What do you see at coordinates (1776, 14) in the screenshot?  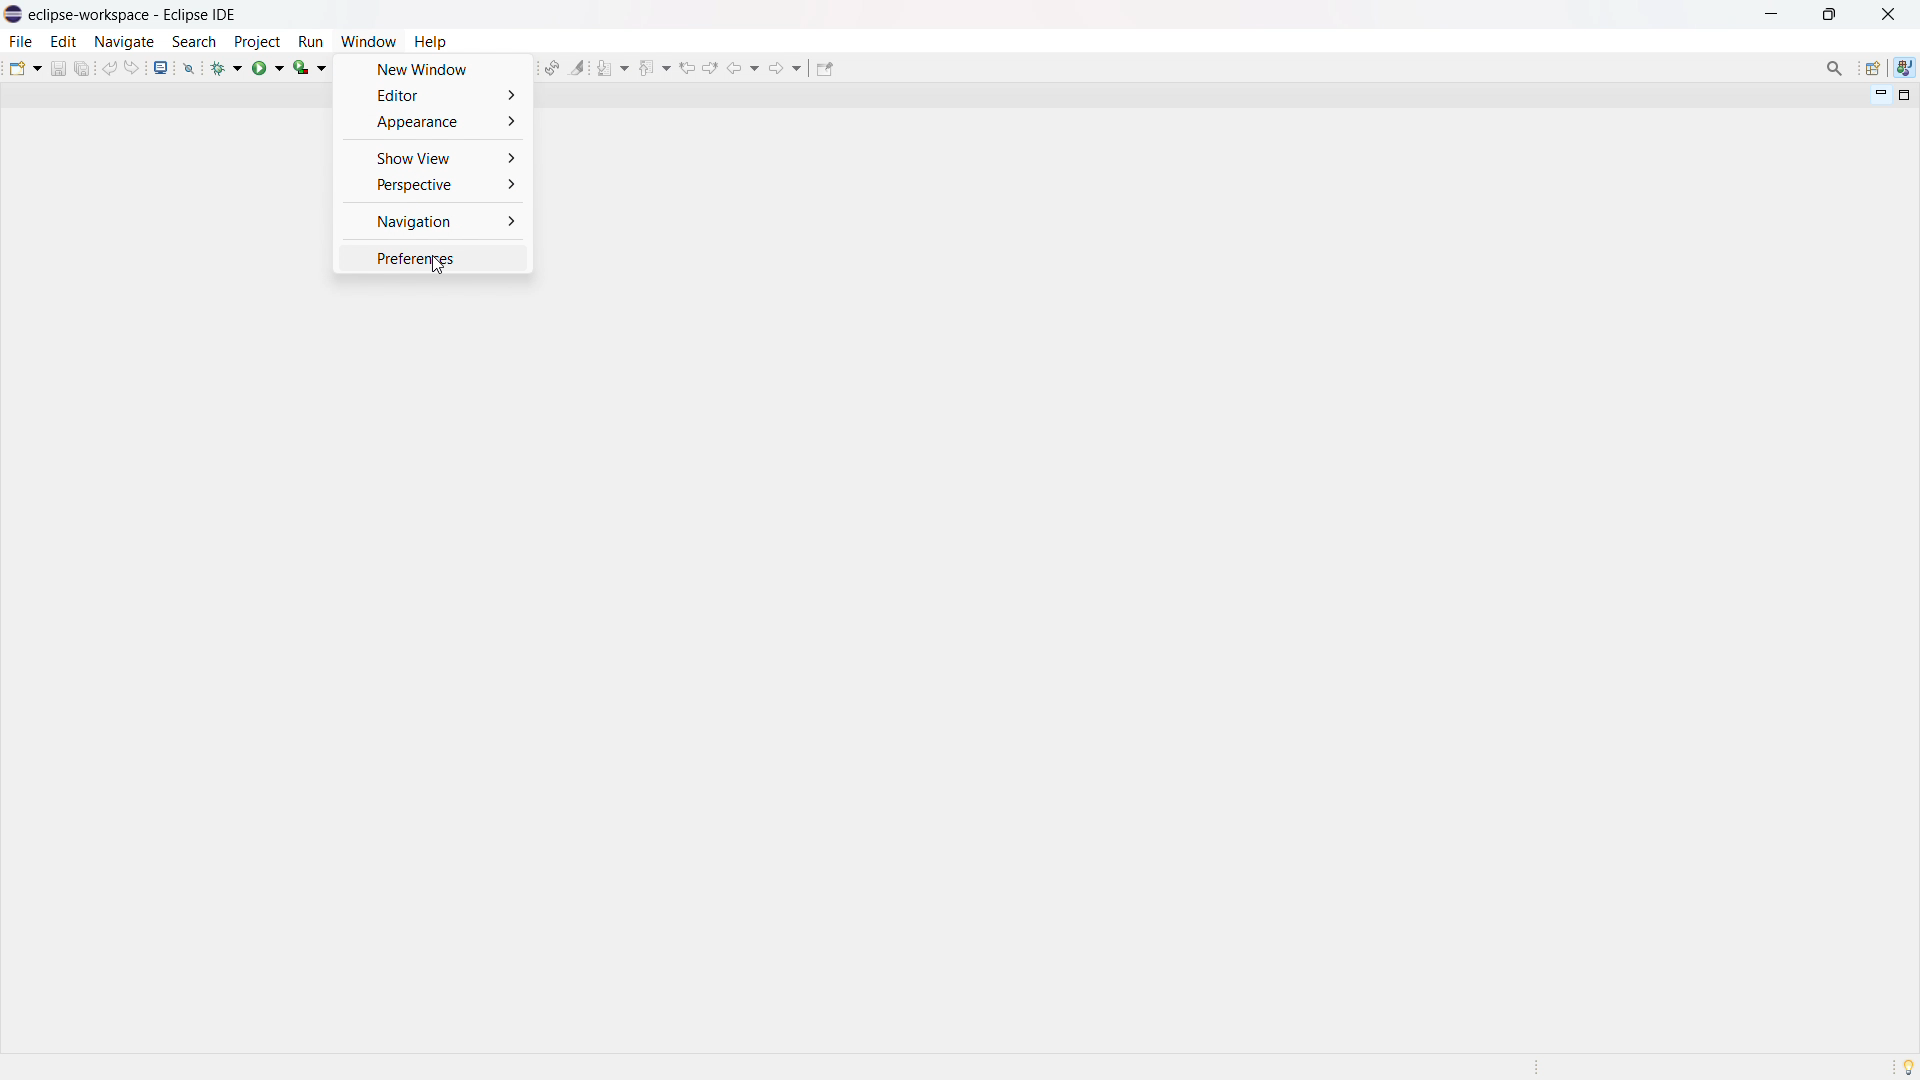 I see `minimize` at bounding box center [1776, 14].